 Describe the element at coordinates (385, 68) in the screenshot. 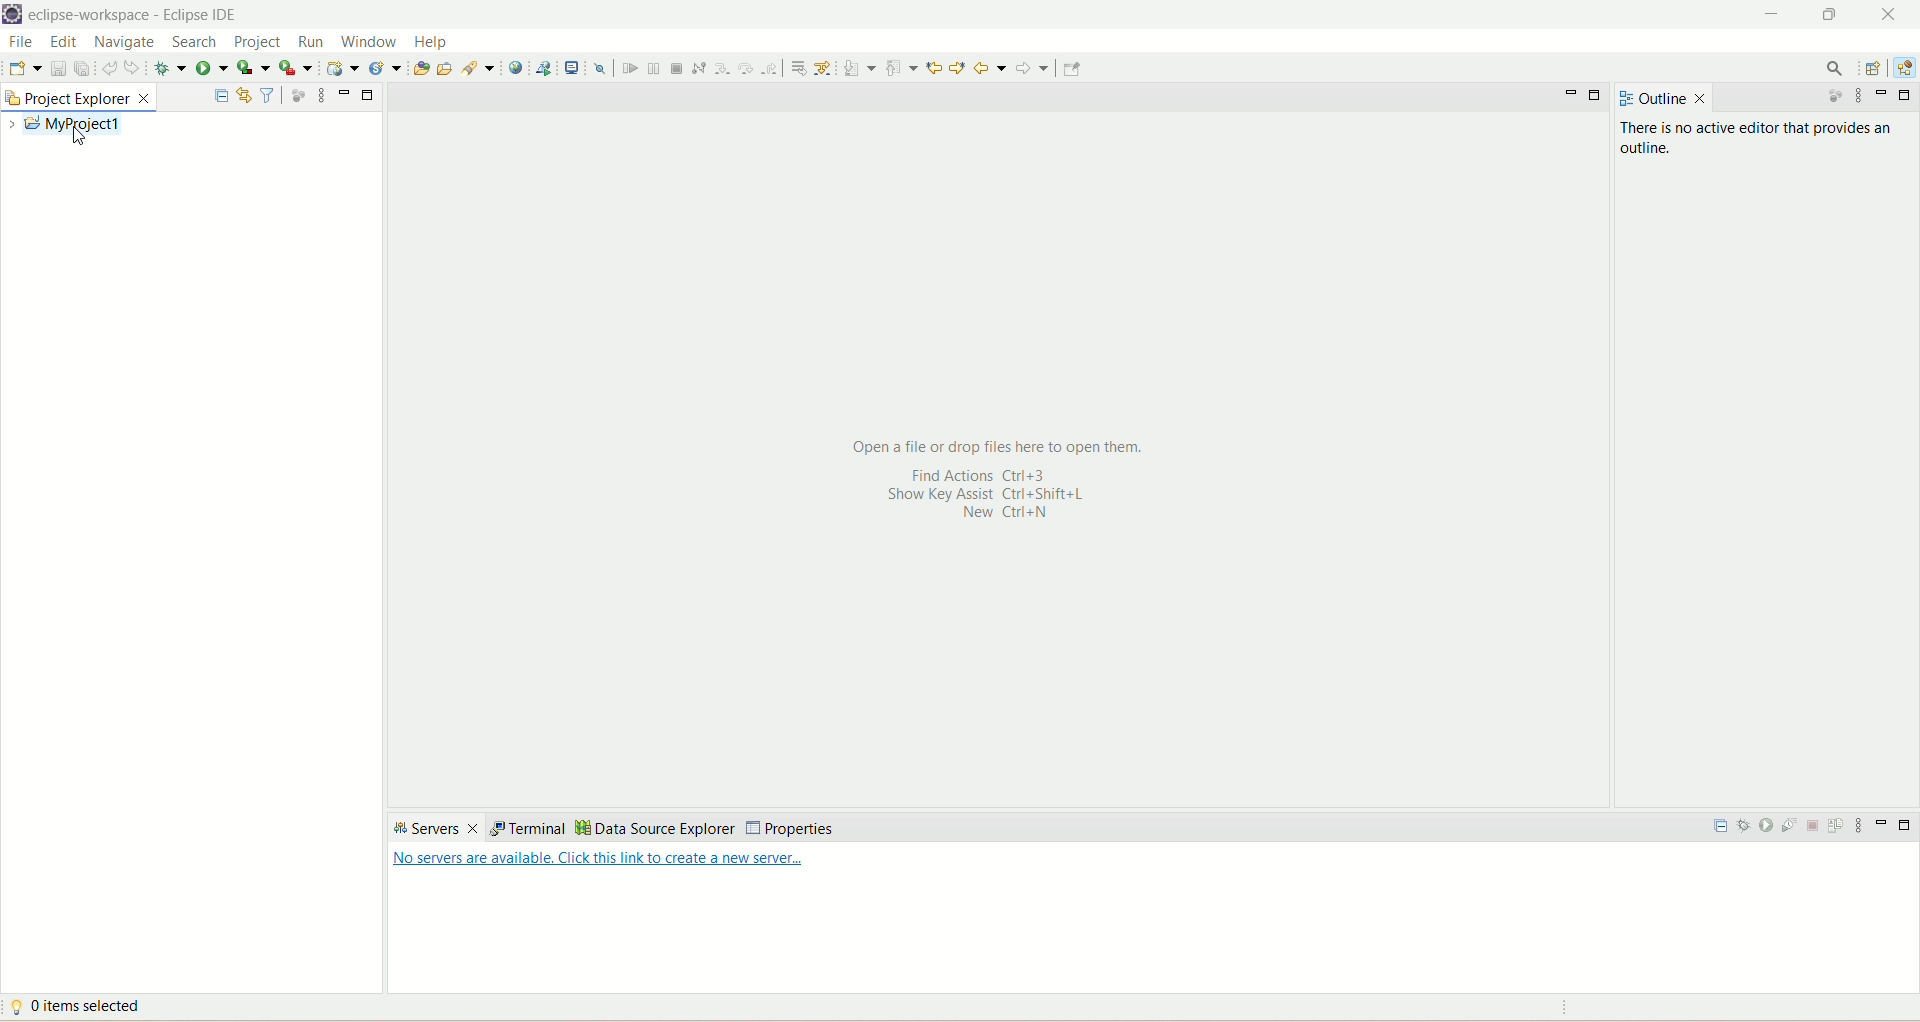

I see `create a new java servlet` at that location.